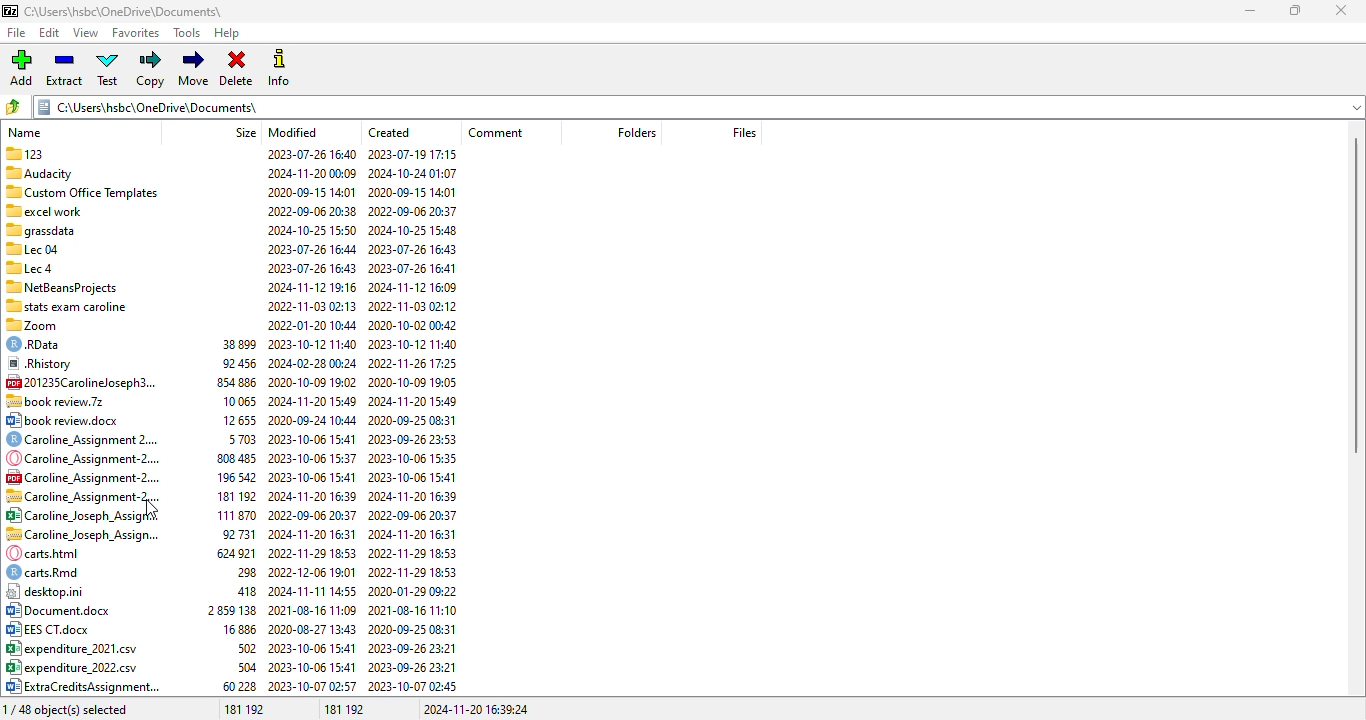 The image size is (1366, 720). I want to click on name, so click(25, 132).